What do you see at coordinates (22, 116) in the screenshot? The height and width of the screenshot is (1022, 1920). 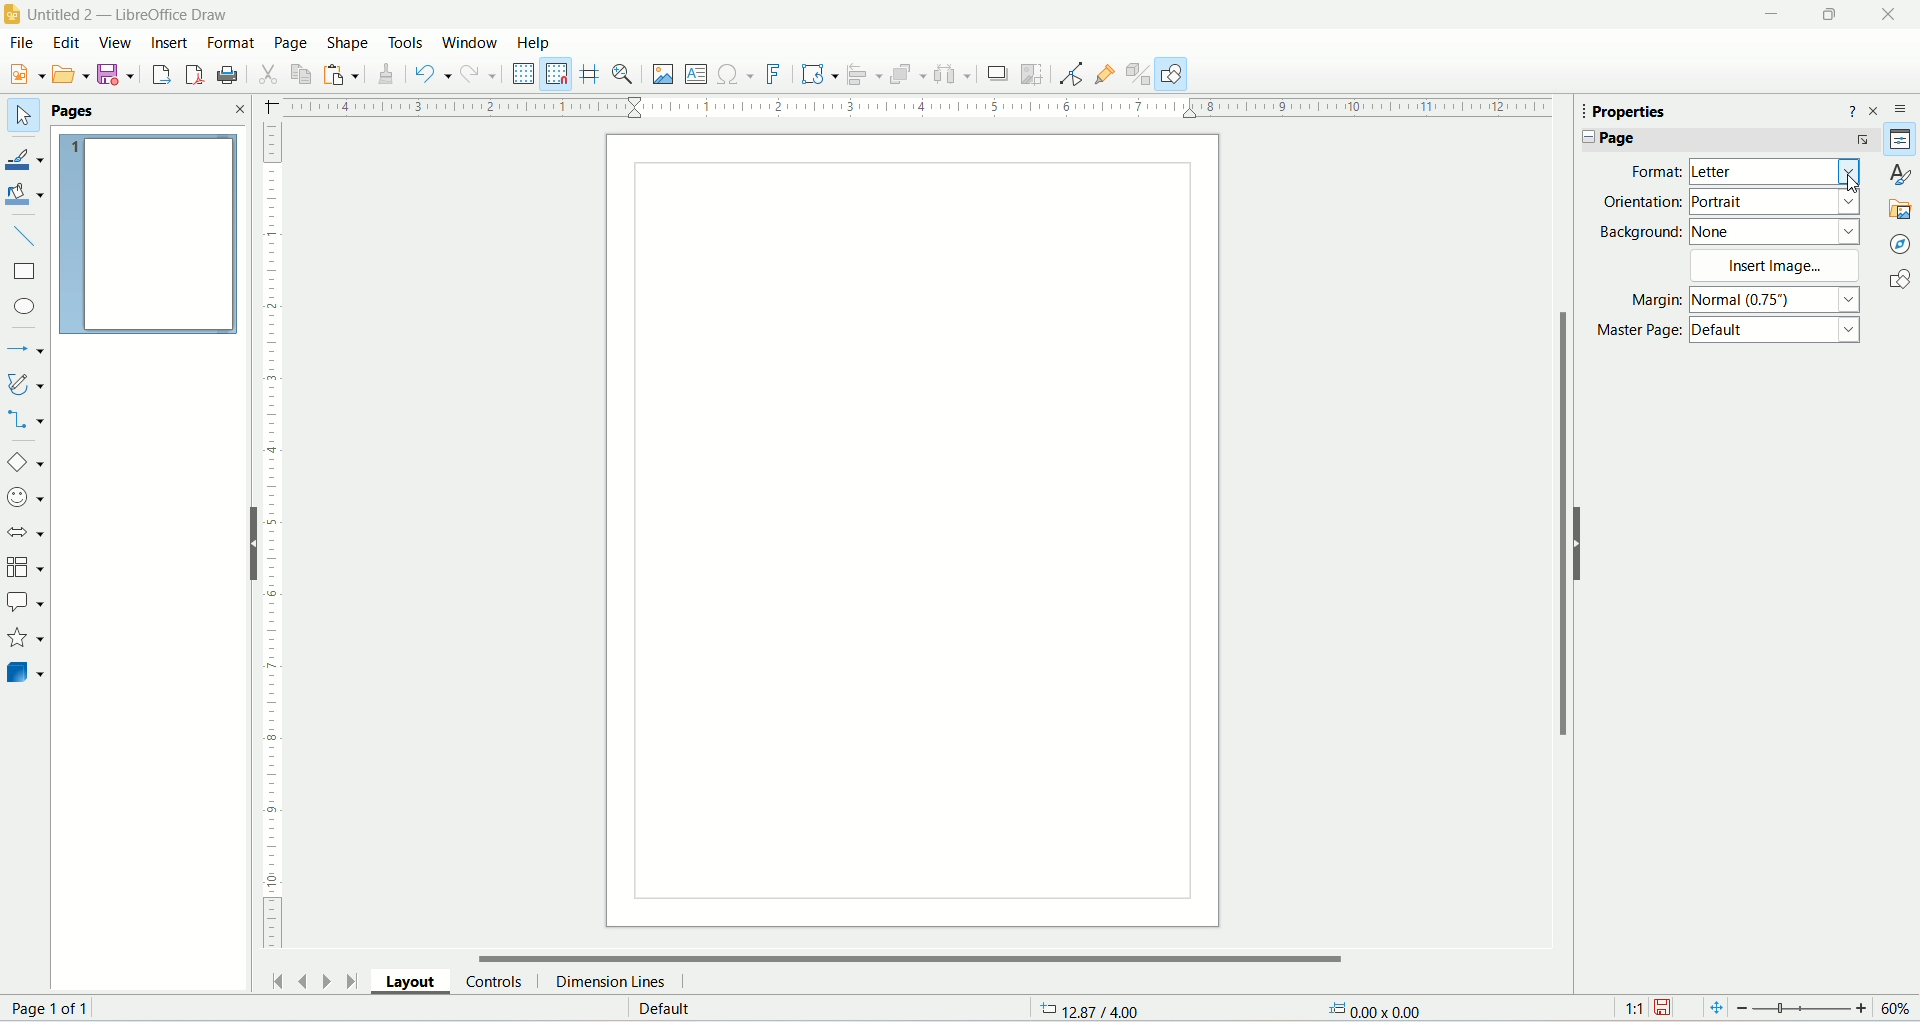 I see `select` at bounding box center [22, 116].